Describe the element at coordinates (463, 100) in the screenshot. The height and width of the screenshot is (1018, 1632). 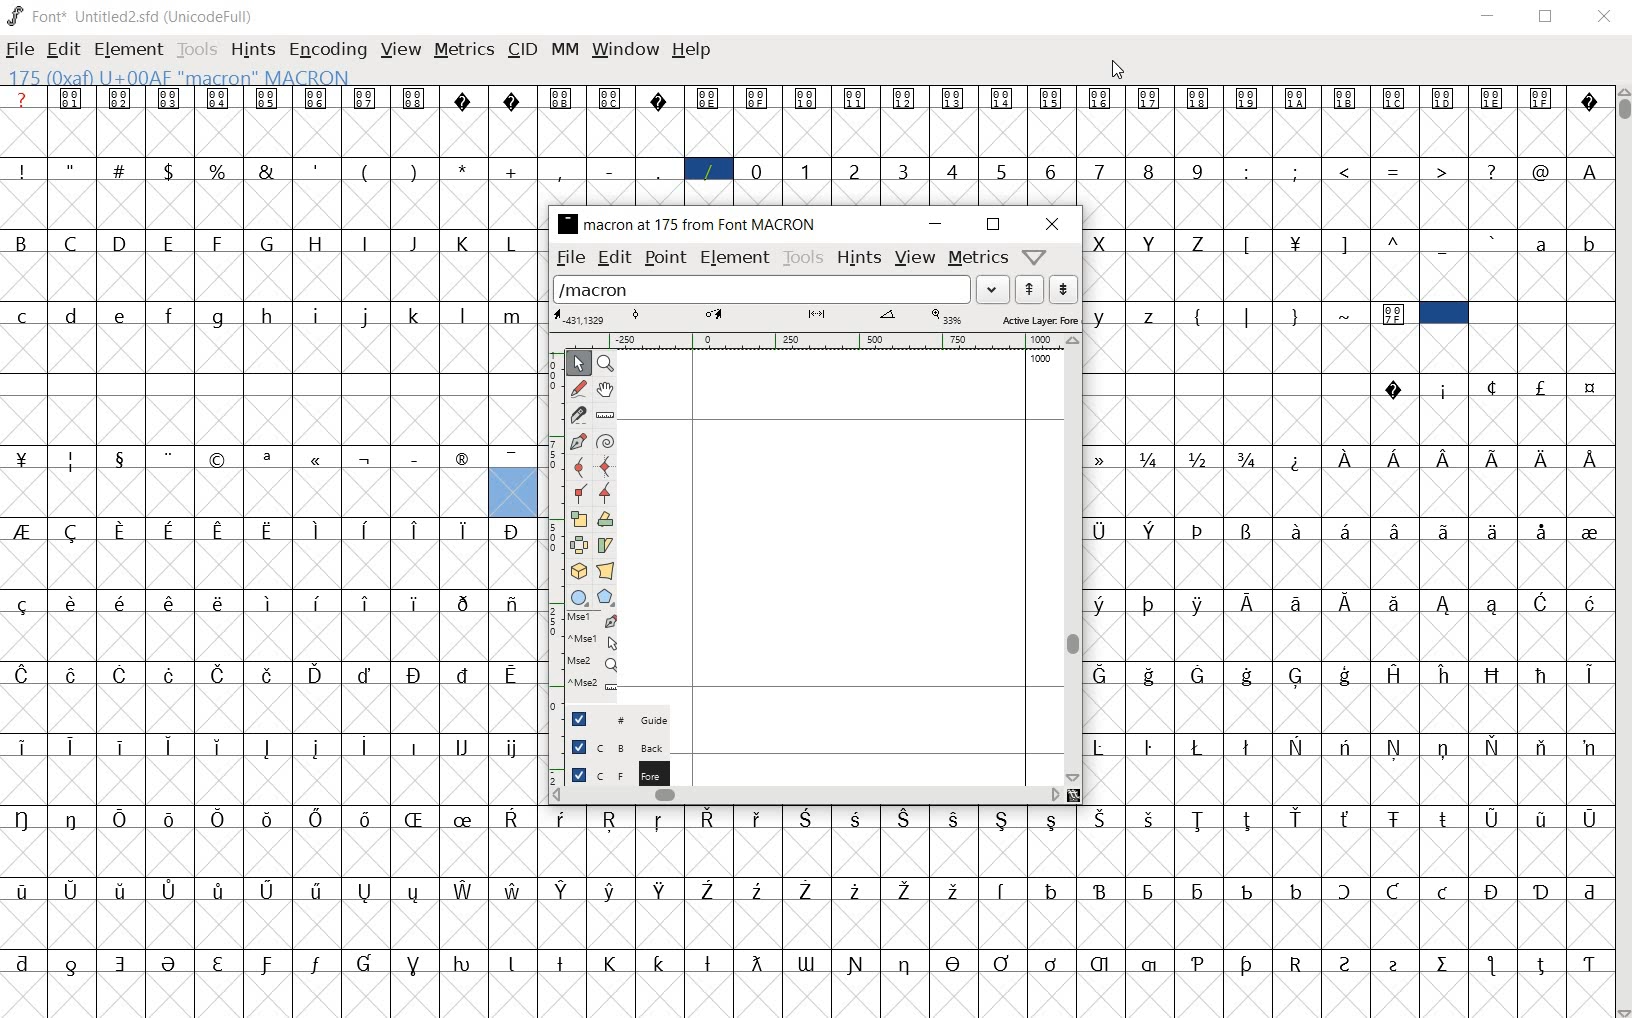
I see `Symbol` at that location.